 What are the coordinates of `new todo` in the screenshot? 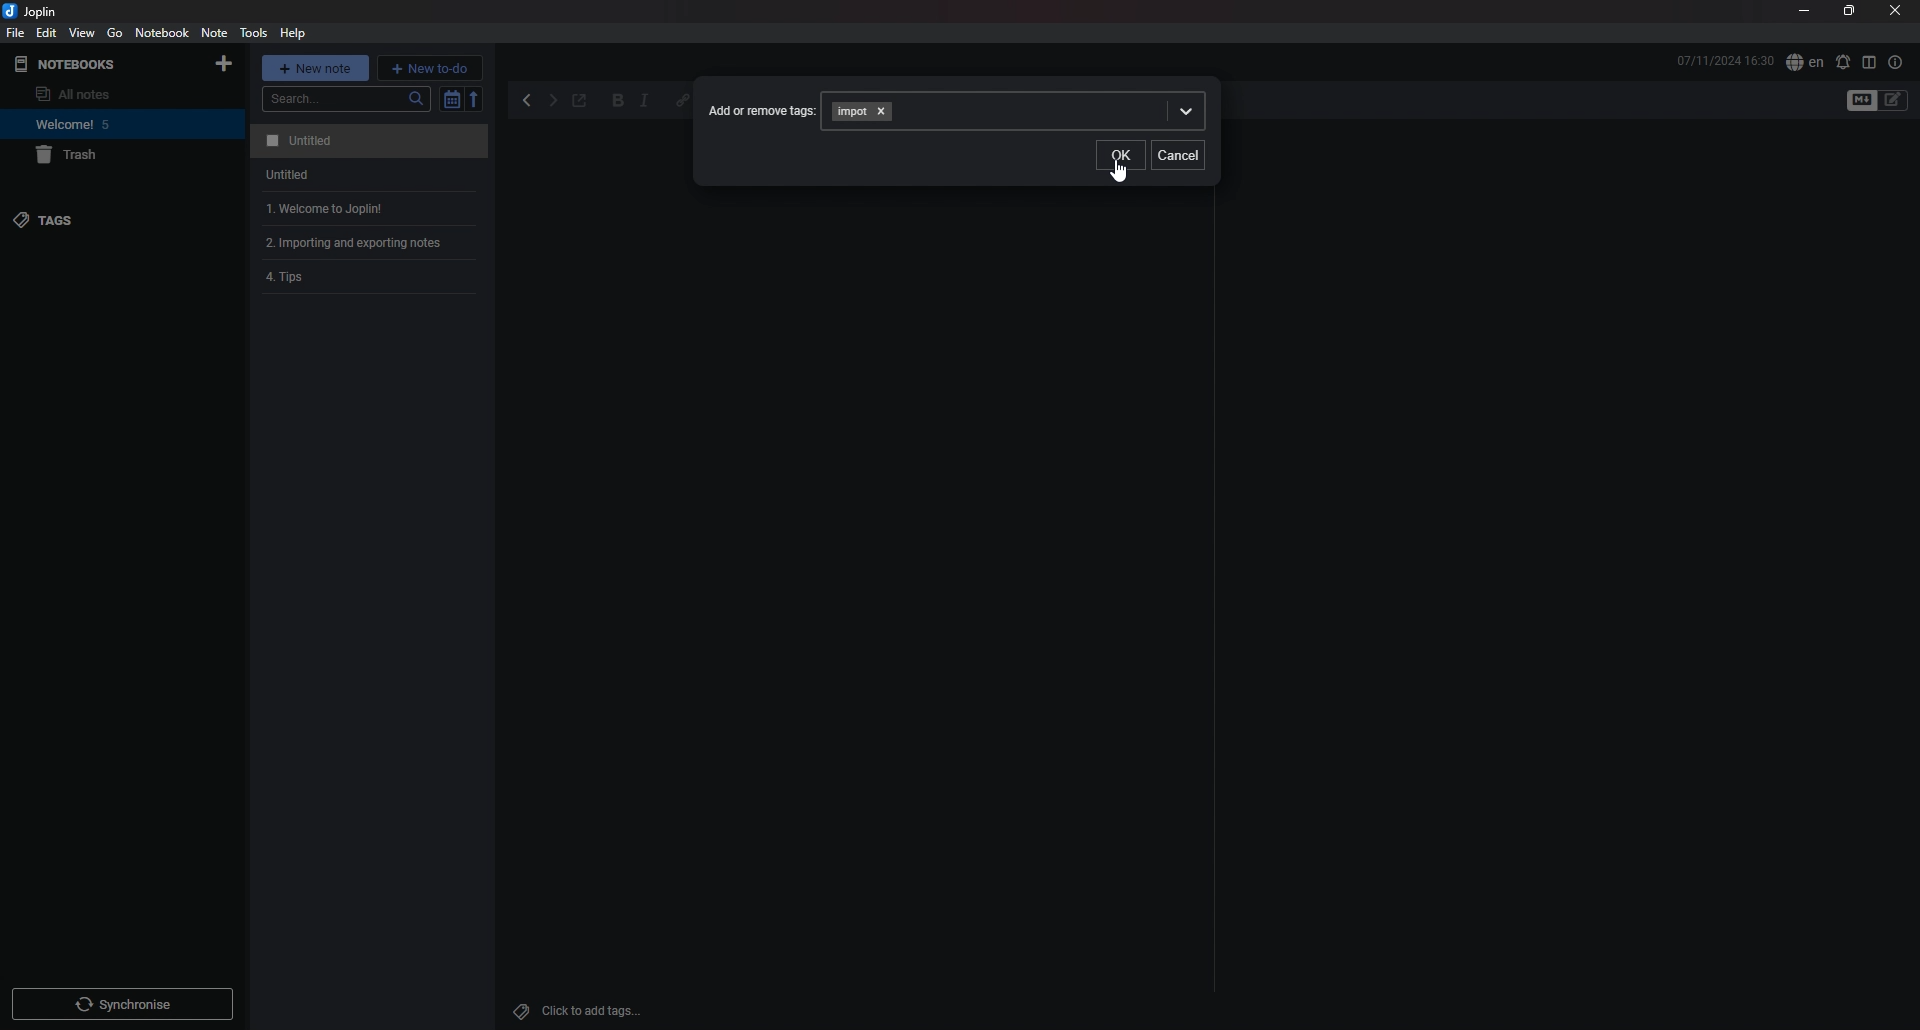 It's located at (430, 67).